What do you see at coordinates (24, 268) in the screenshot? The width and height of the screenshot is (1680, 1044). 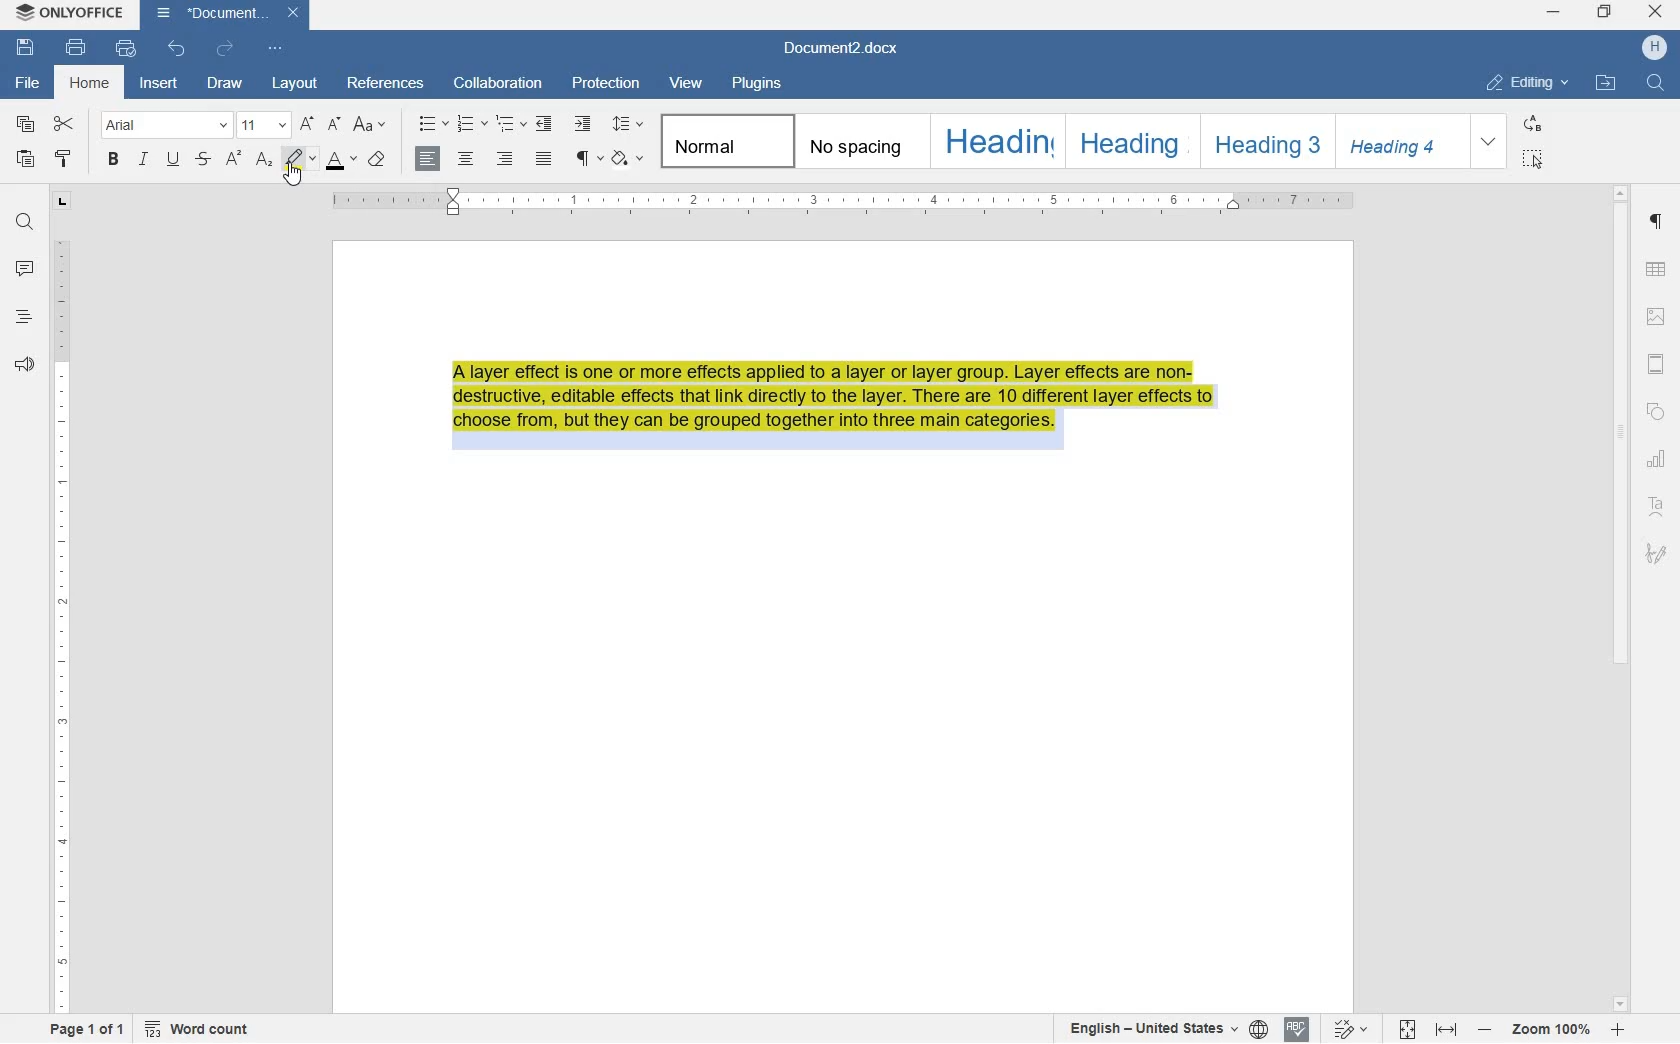 I see `COMMENTS` at bounding box center [24, 268].